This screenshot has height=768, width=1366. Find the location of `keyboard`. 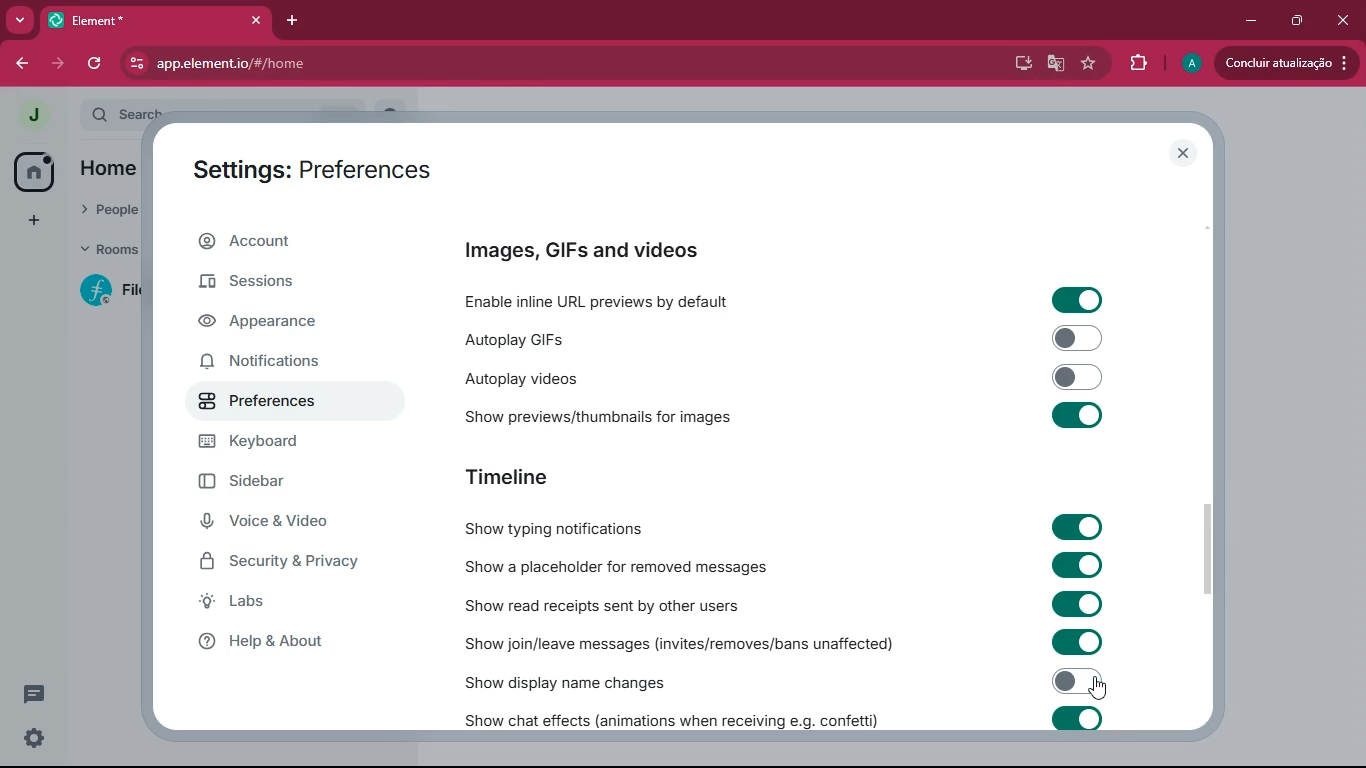

keyboard is located at coordinates (262, 443).